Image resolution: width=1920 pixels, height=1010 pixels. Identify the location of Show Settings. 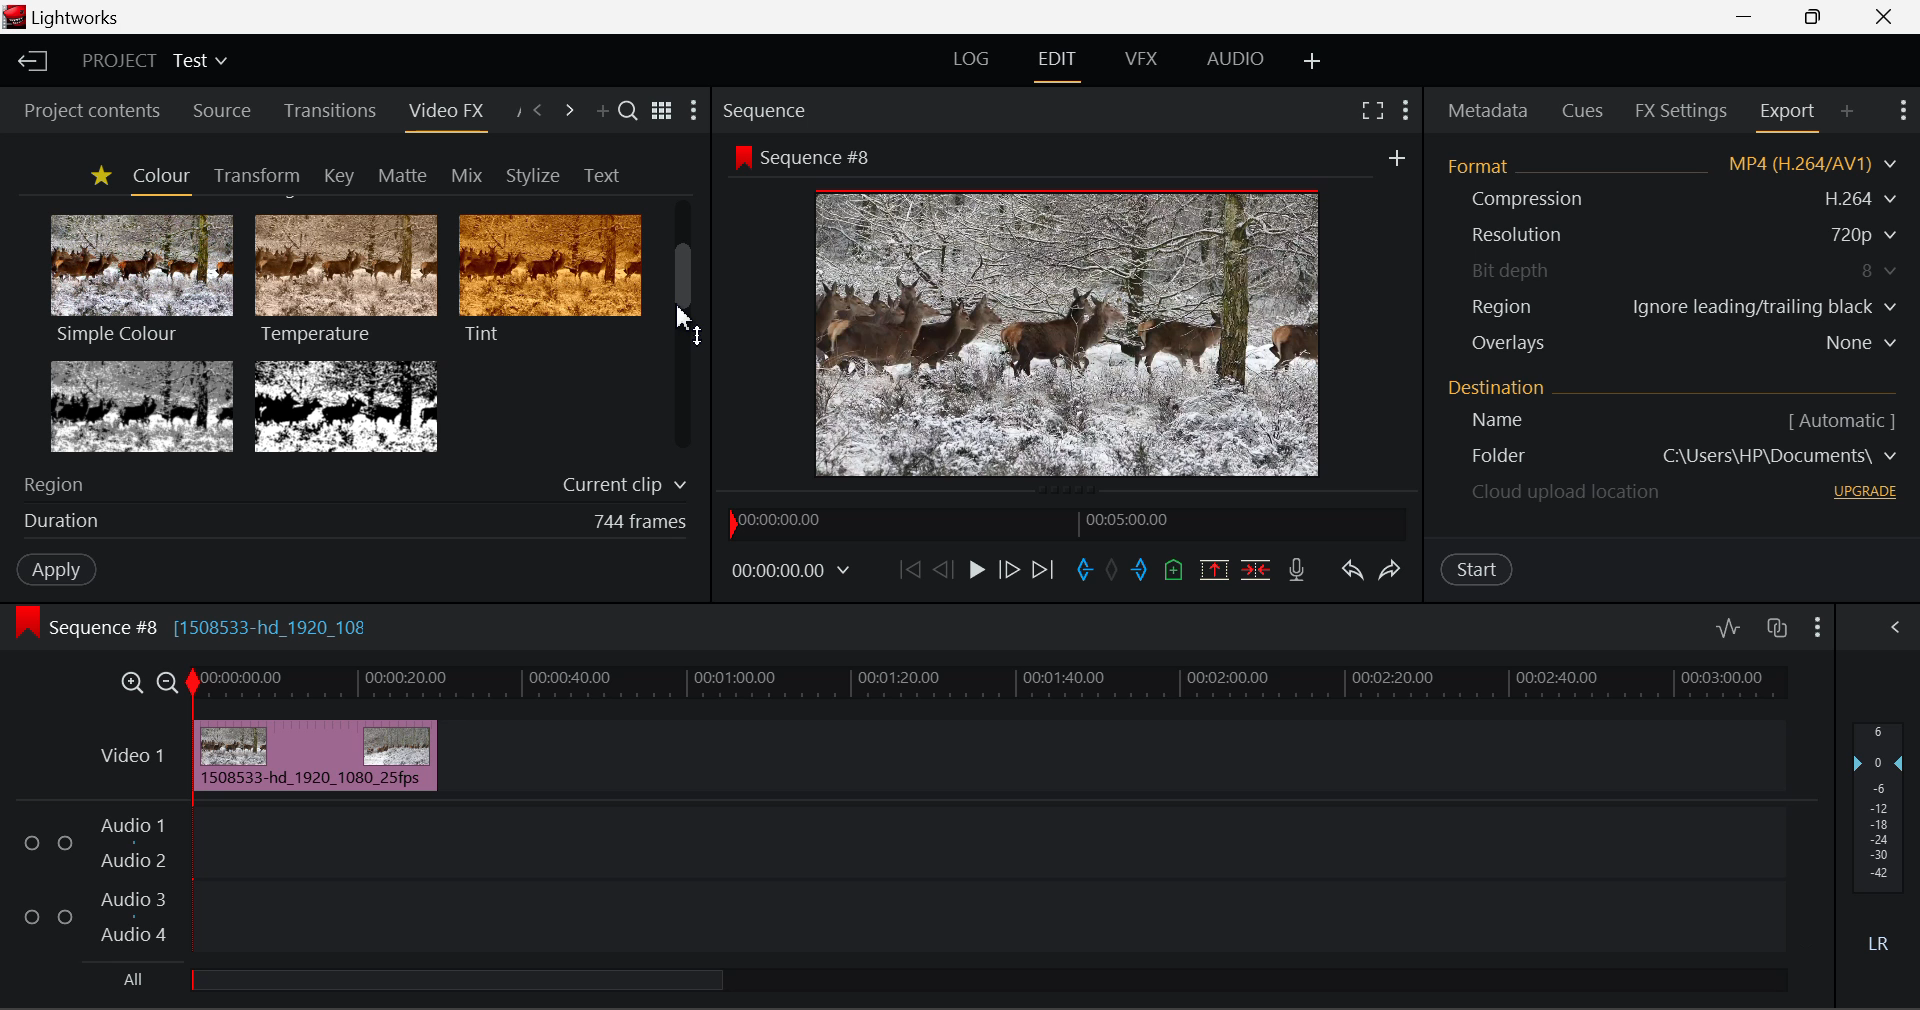
(1903, 114).